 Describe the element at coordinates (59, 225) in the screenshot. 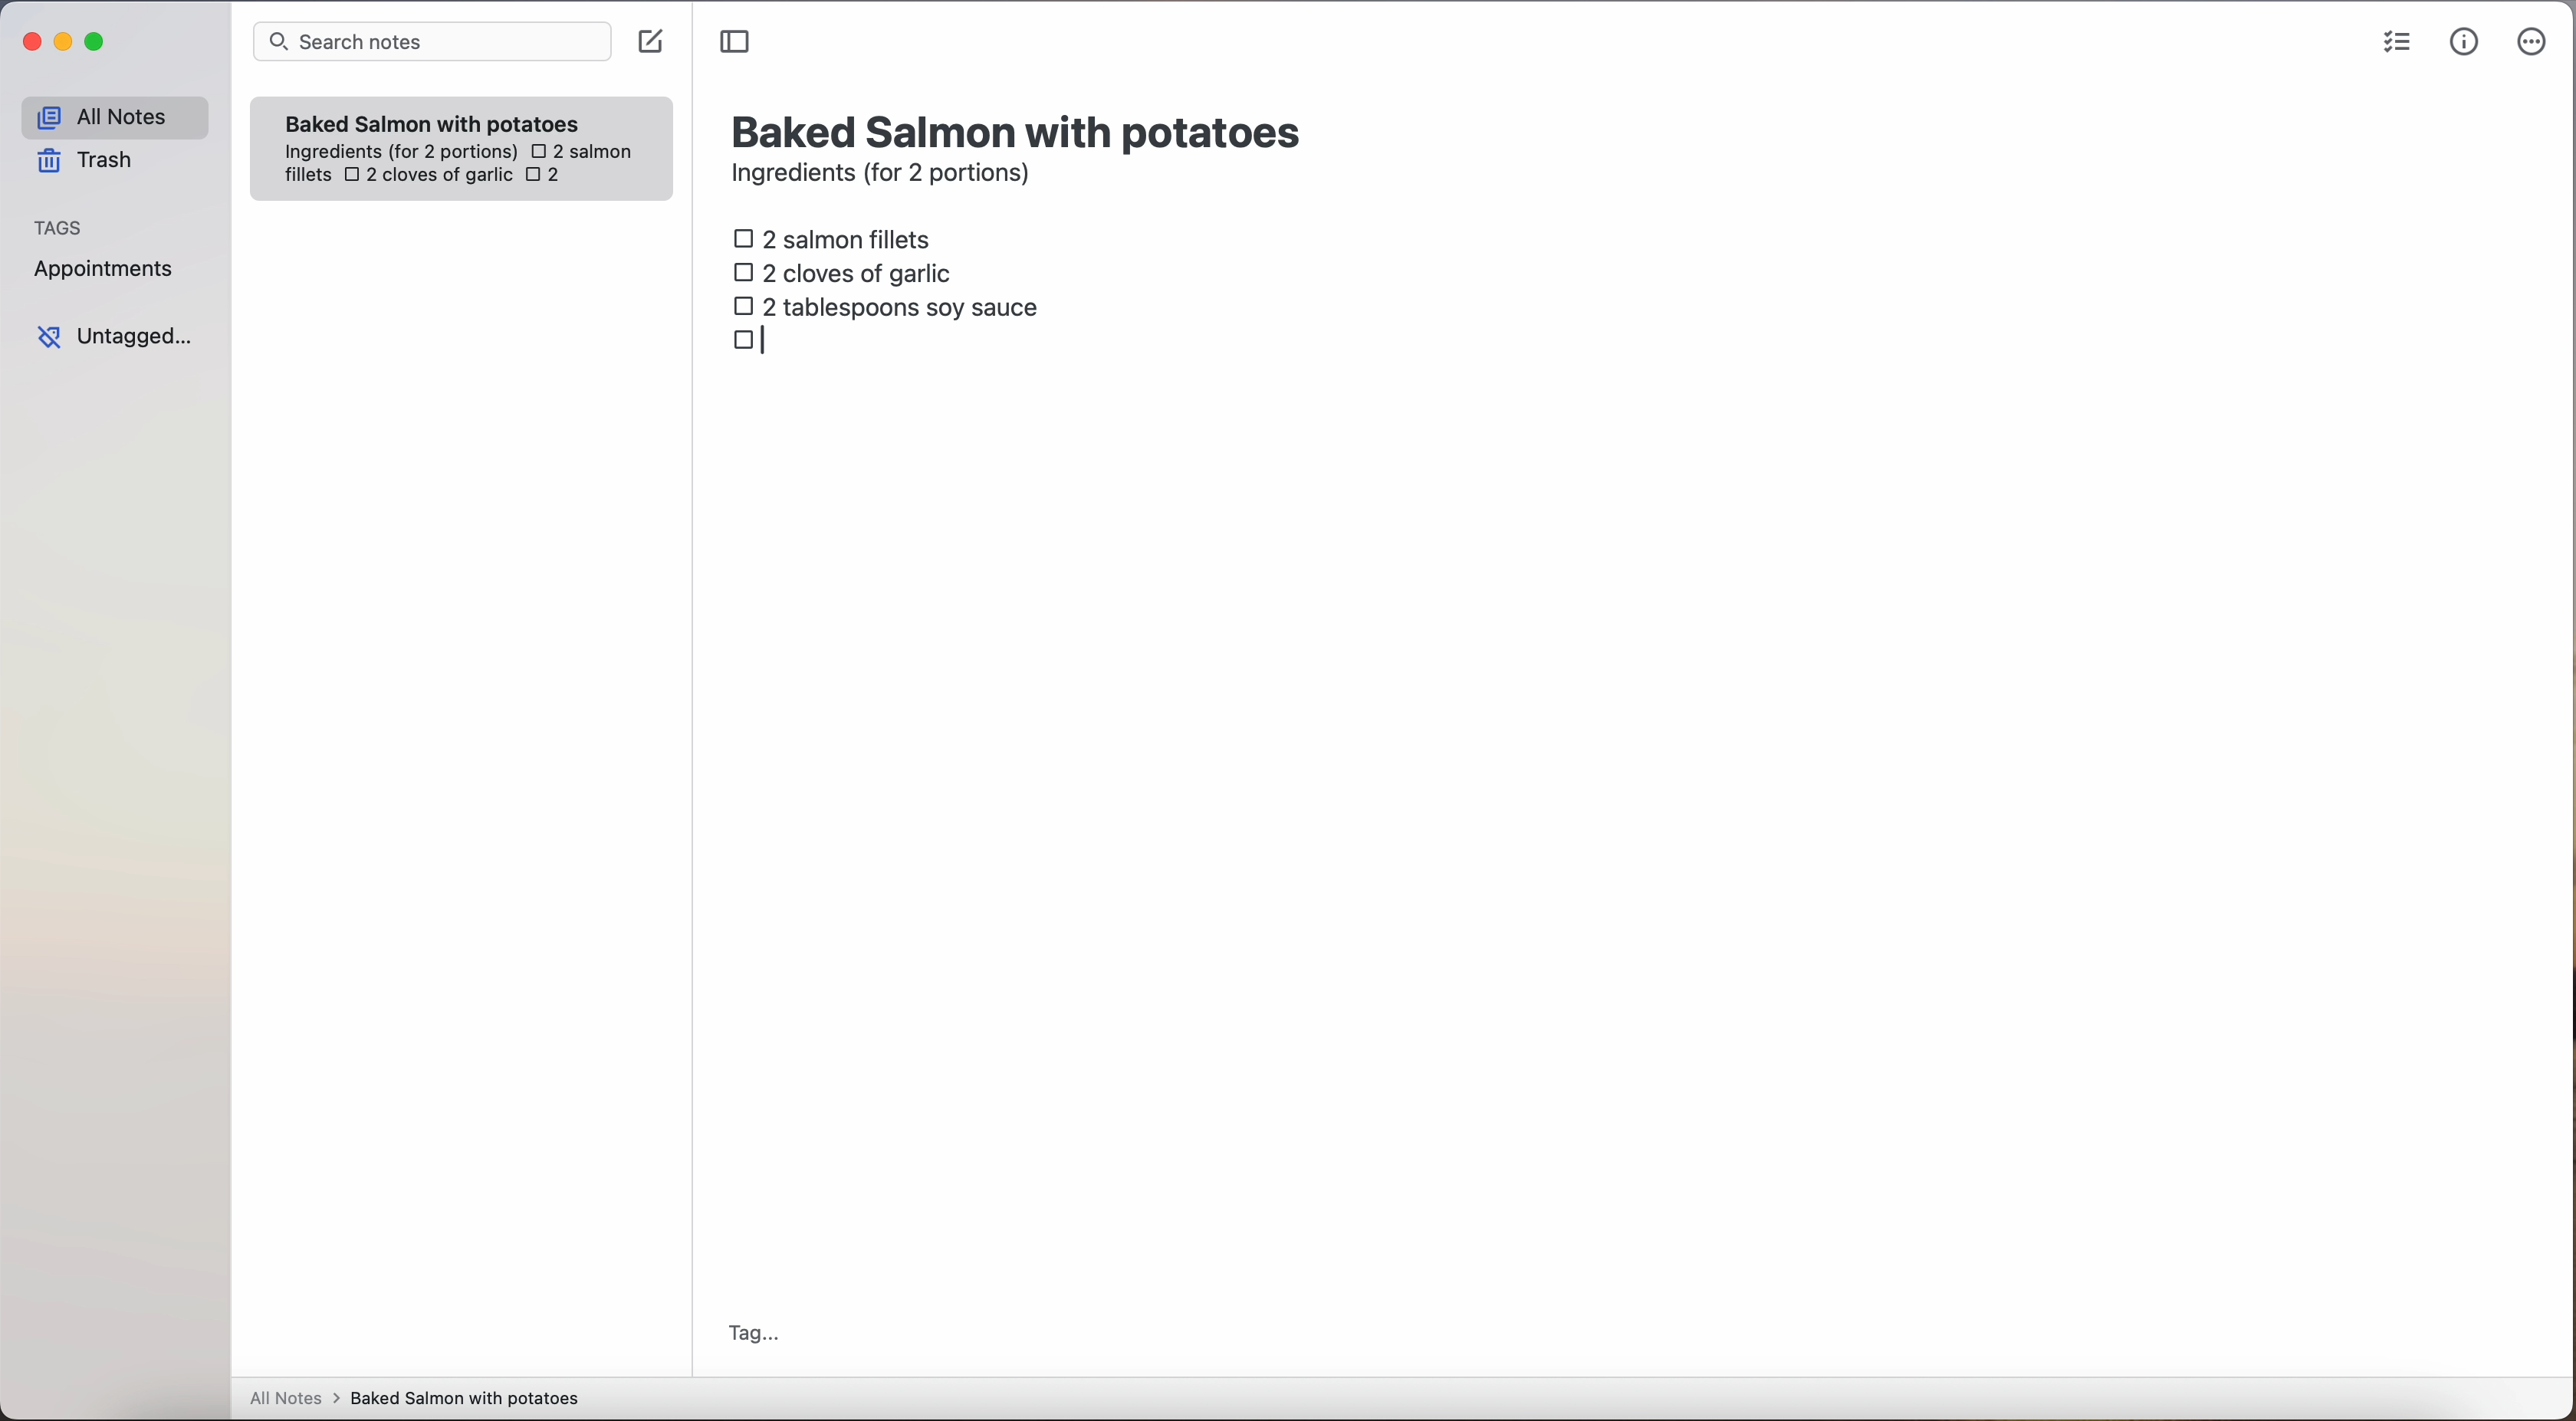

I see `tags` at that location.